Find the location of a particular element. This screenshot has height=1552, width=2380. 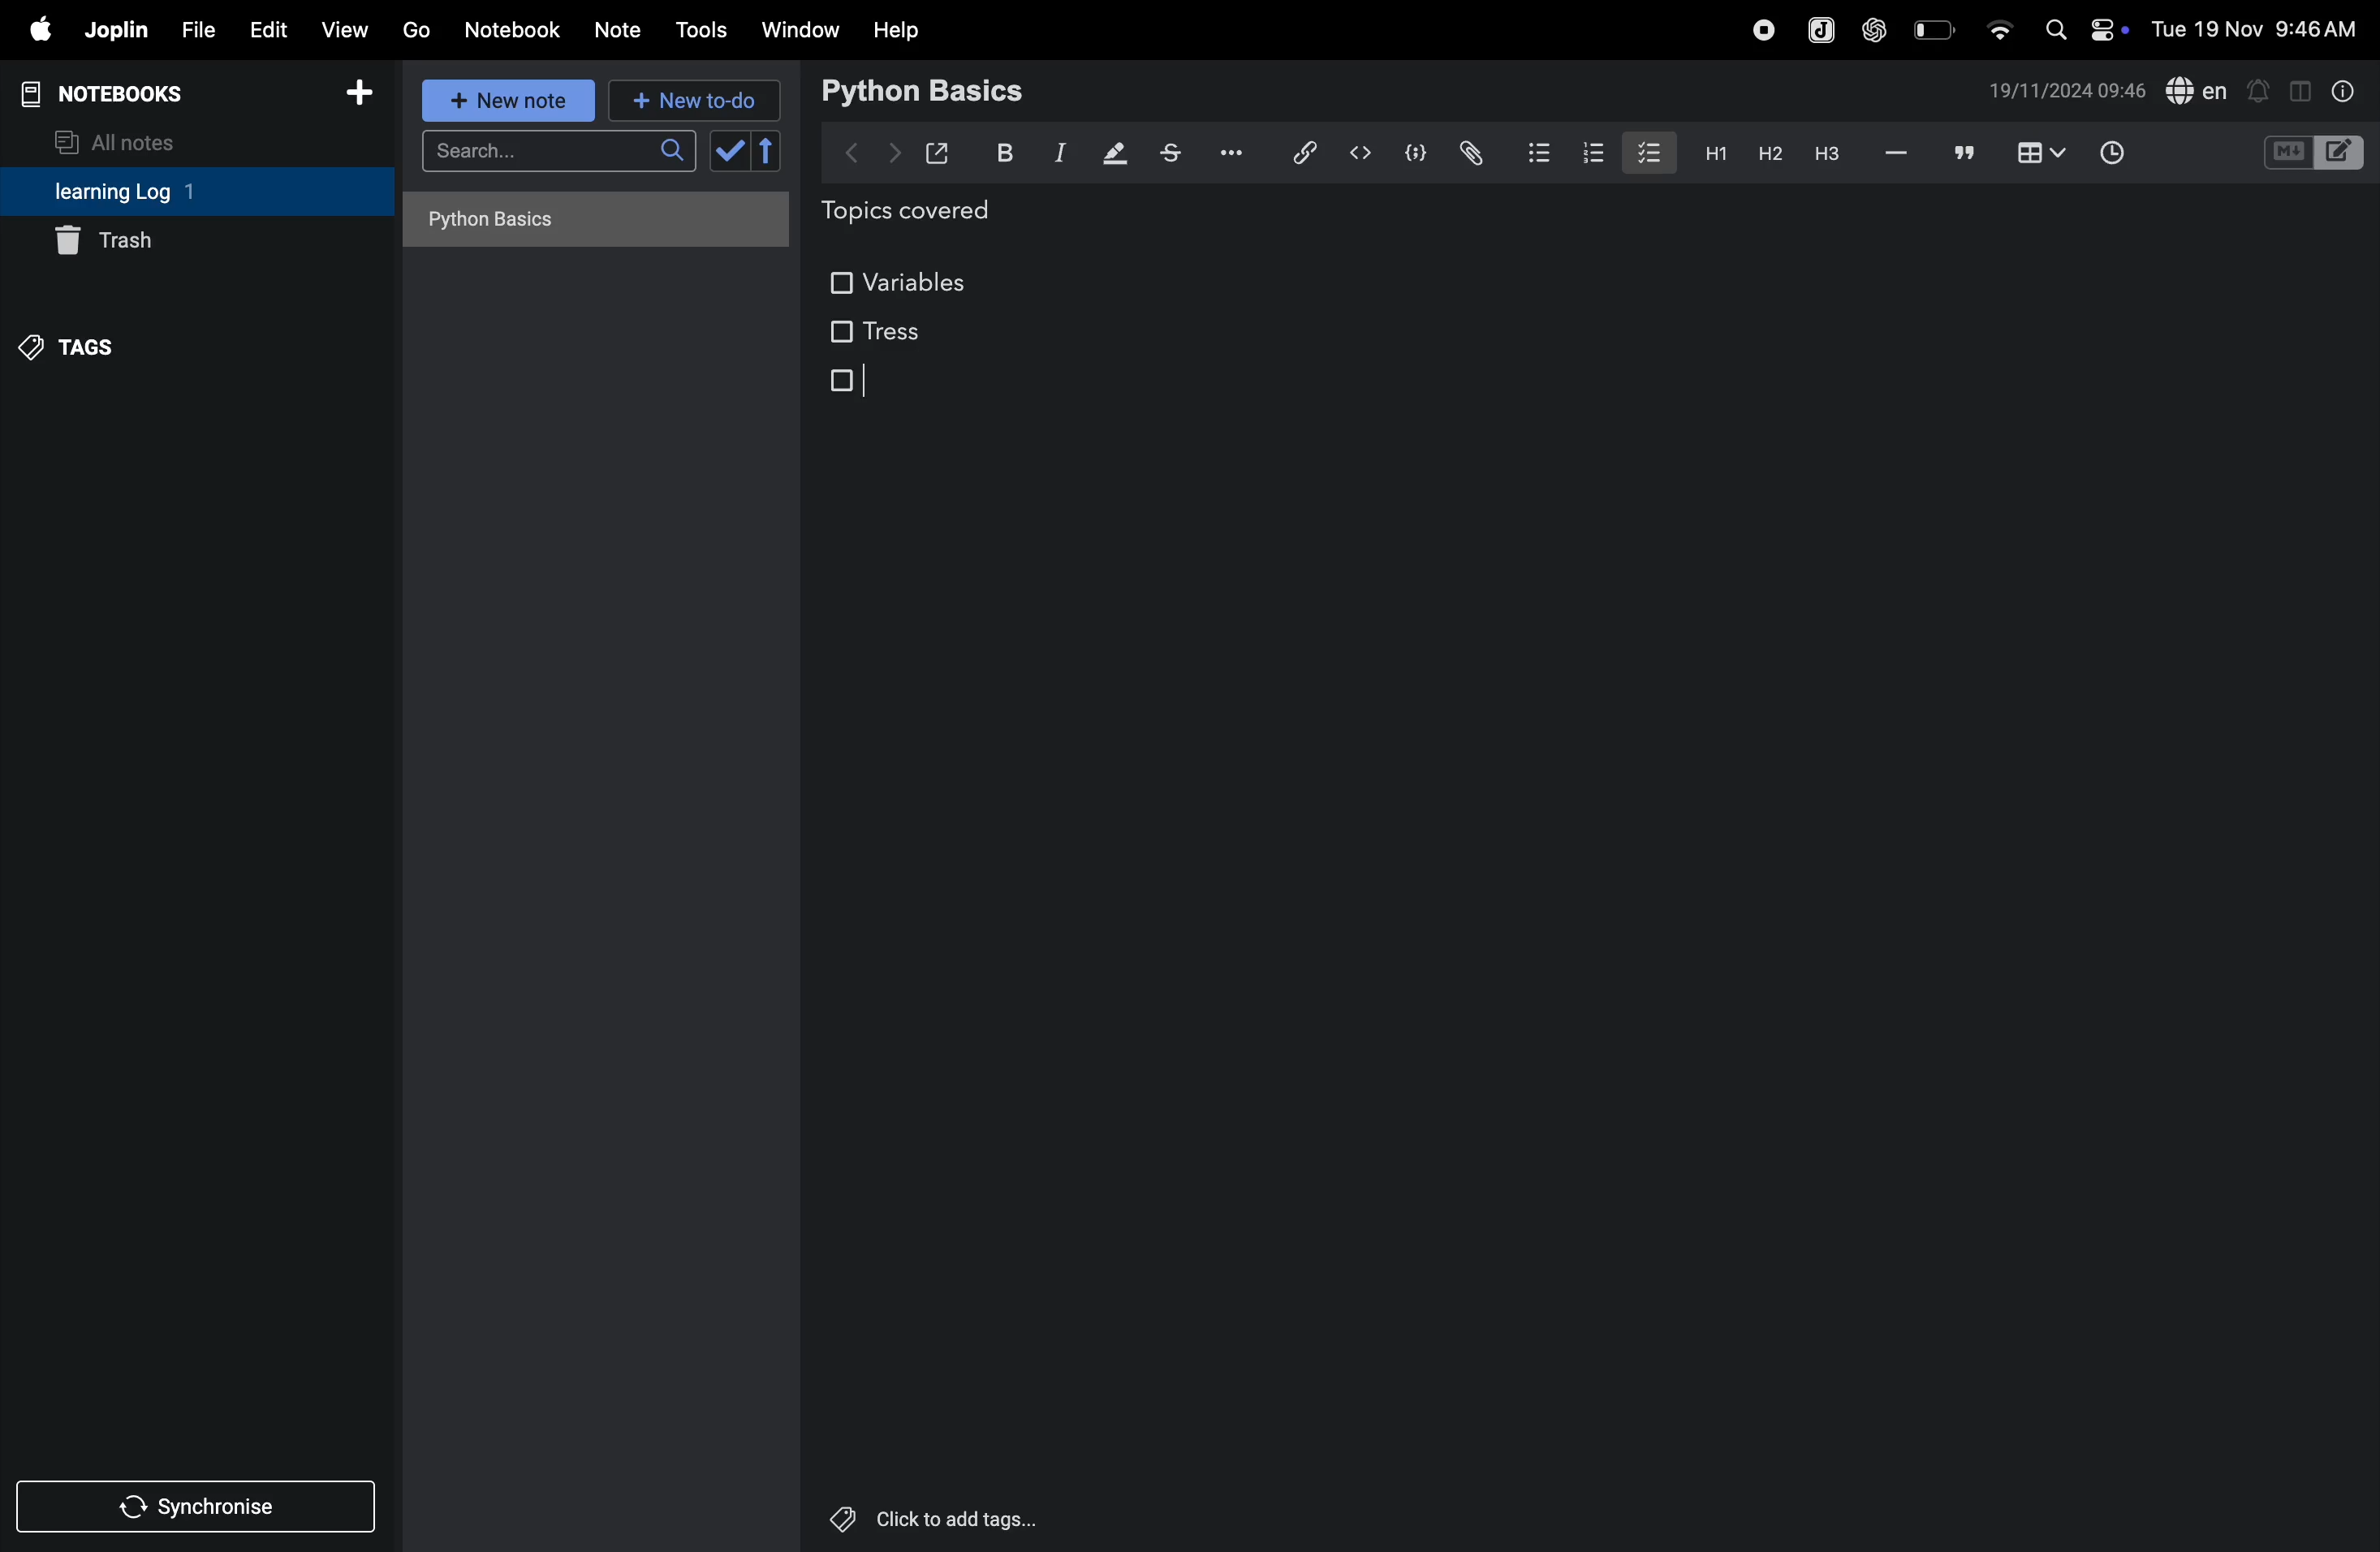

record is located at coordinates (1763, 27).